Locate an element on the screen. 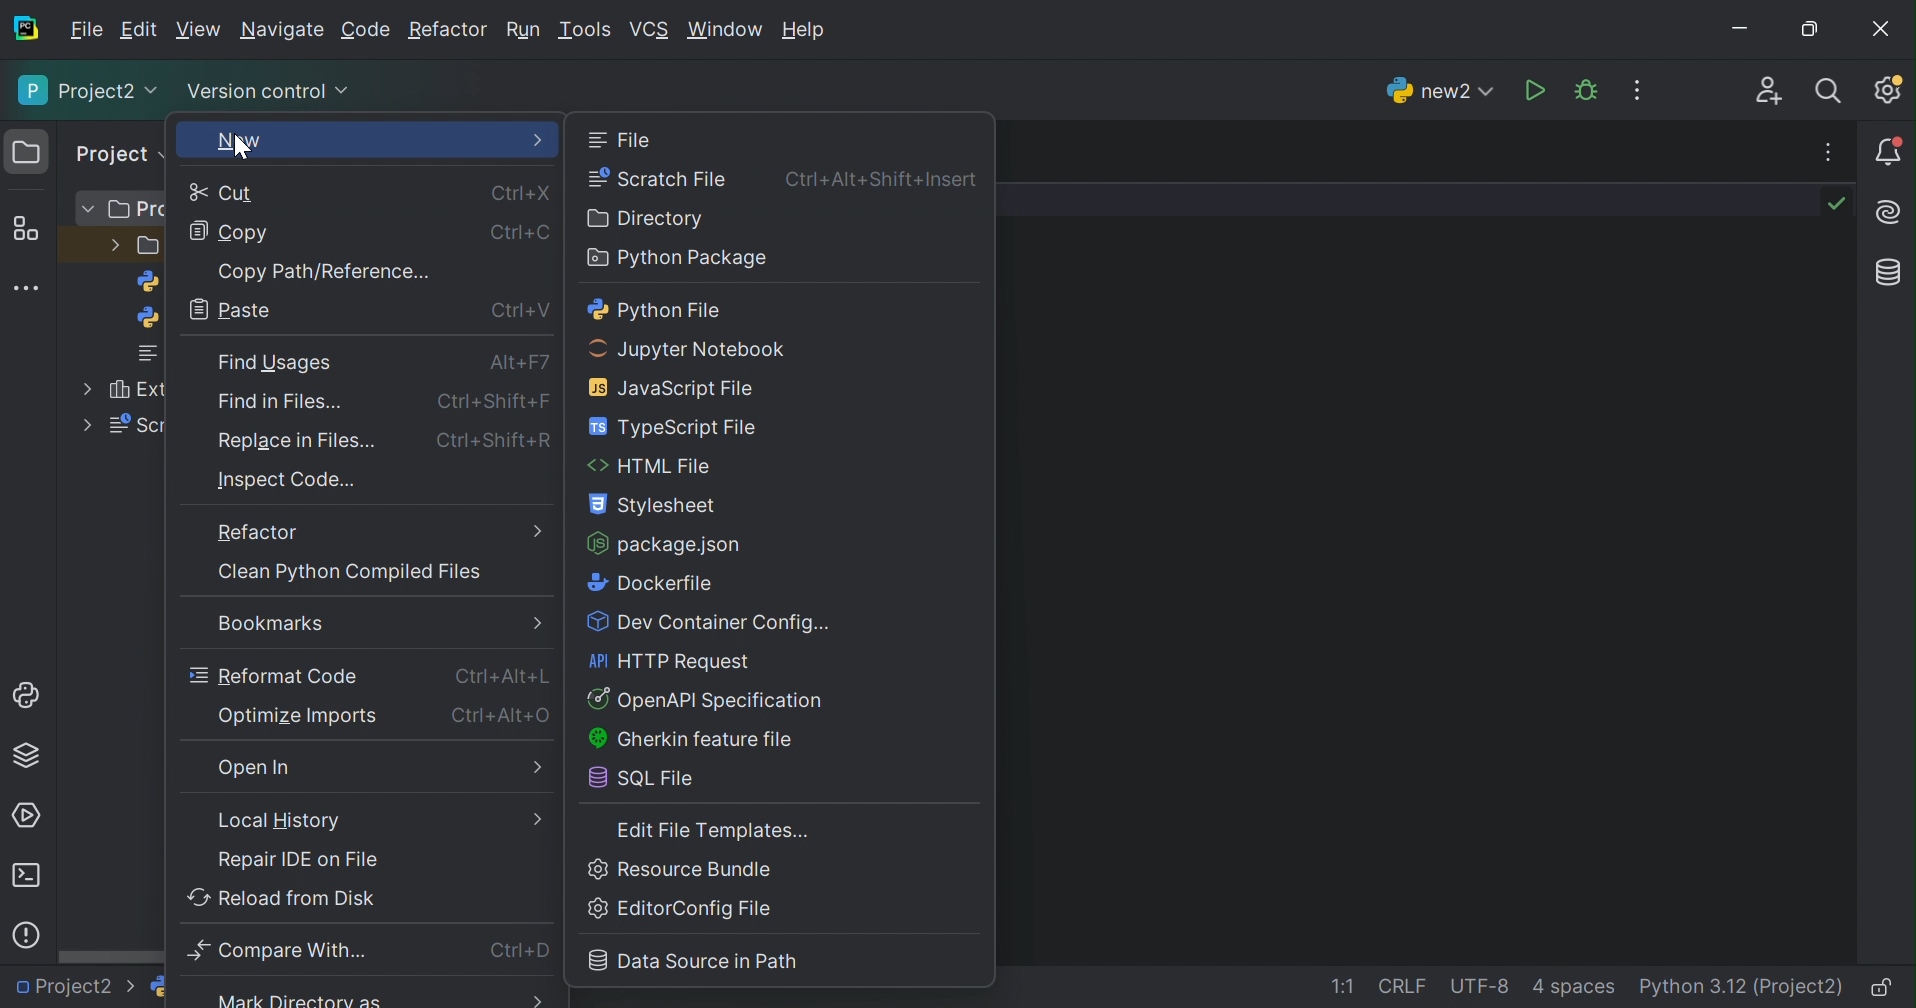 This screenshot has width=1916, height=1008. Code with me is located at coordinates (1769, 91).